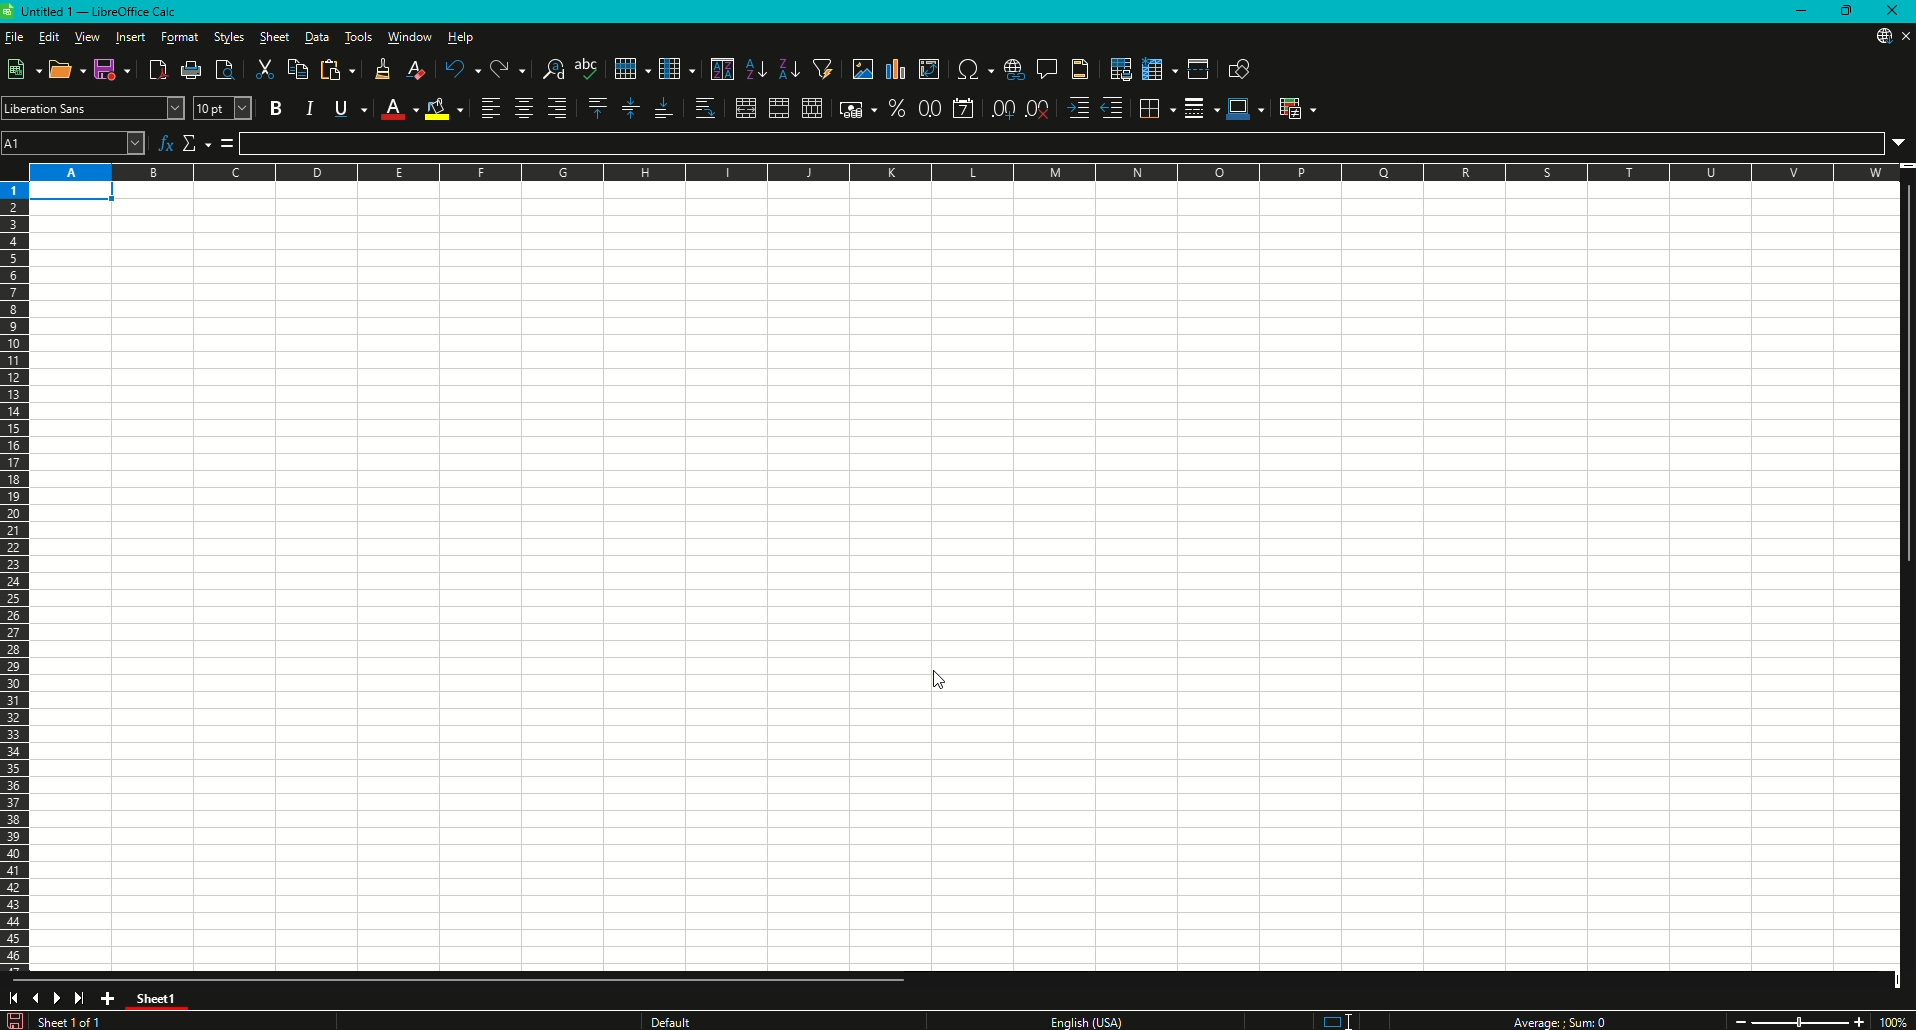 The height and width of the screenshot is (1030, 1916). I want to click on Insert Hyperlink, so click(1014, 69).